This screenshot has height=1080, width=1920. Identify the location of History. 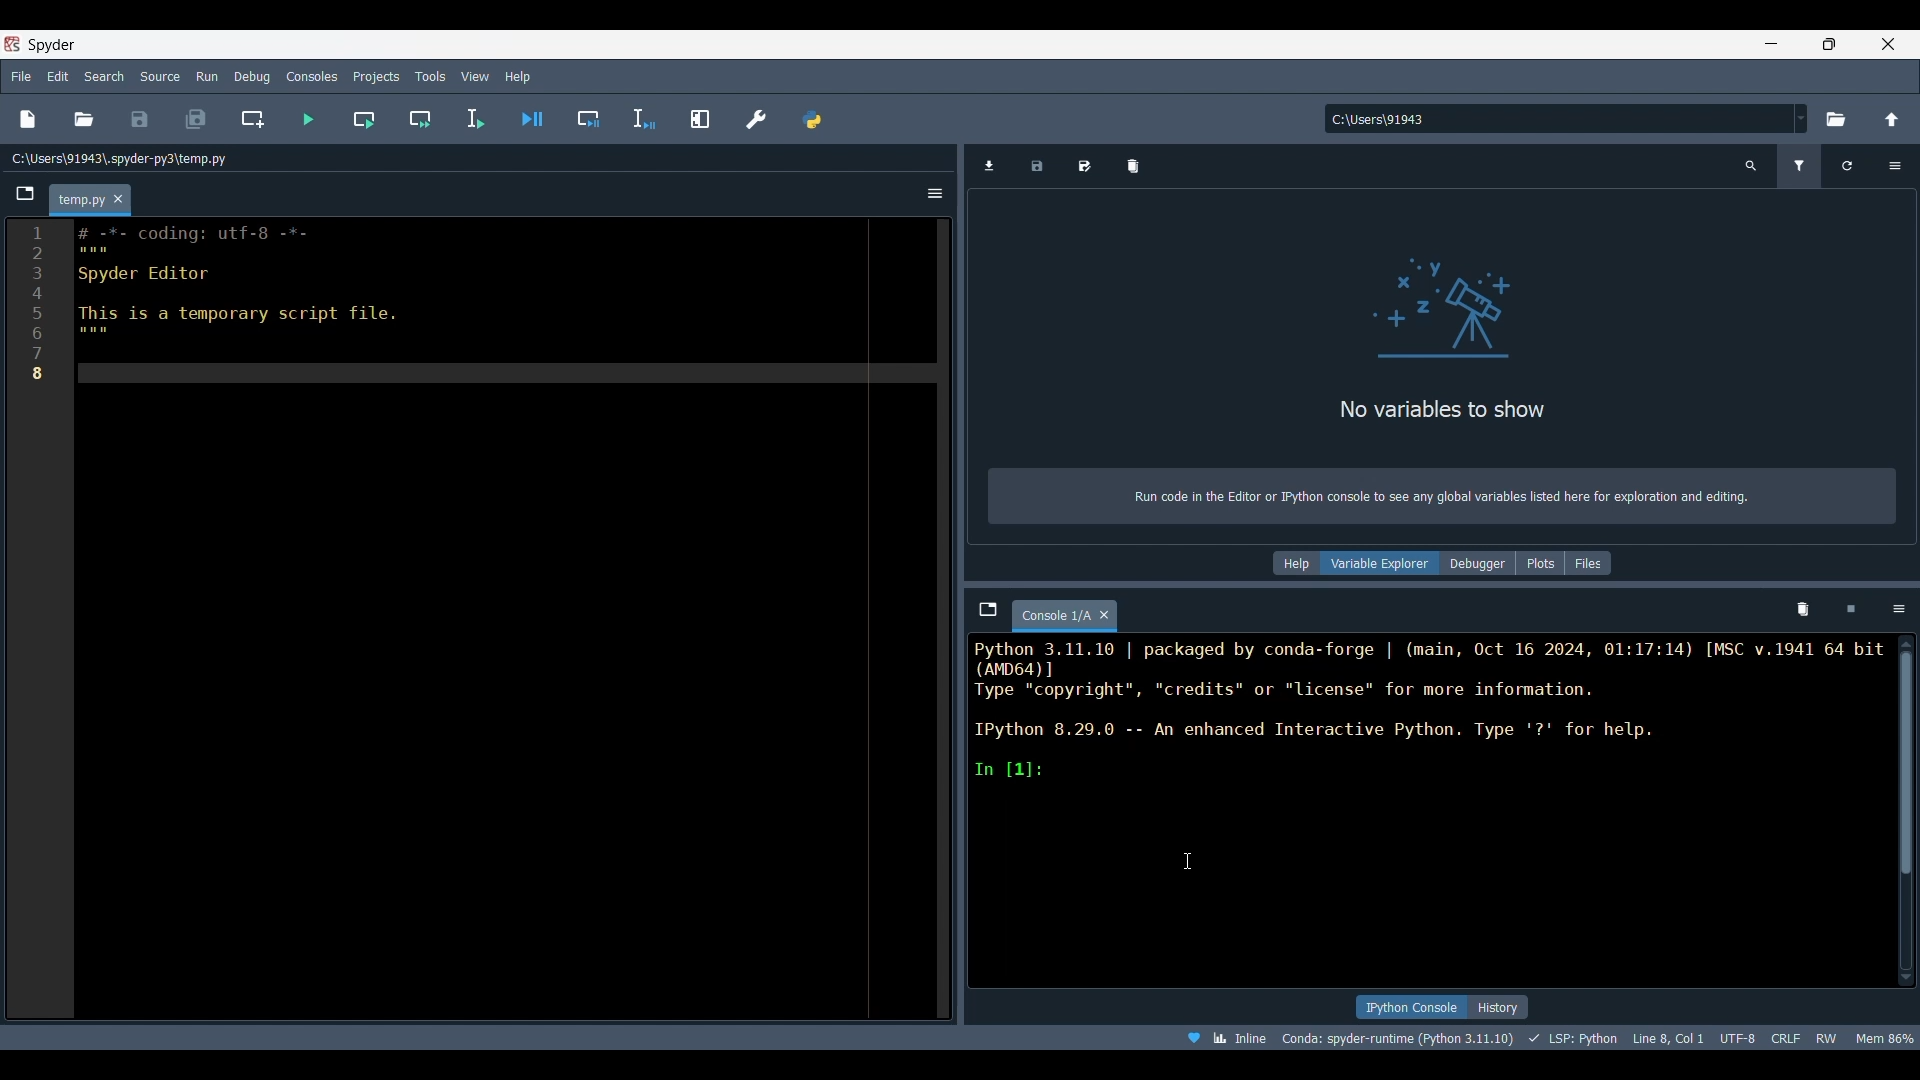
(1498, 1007).